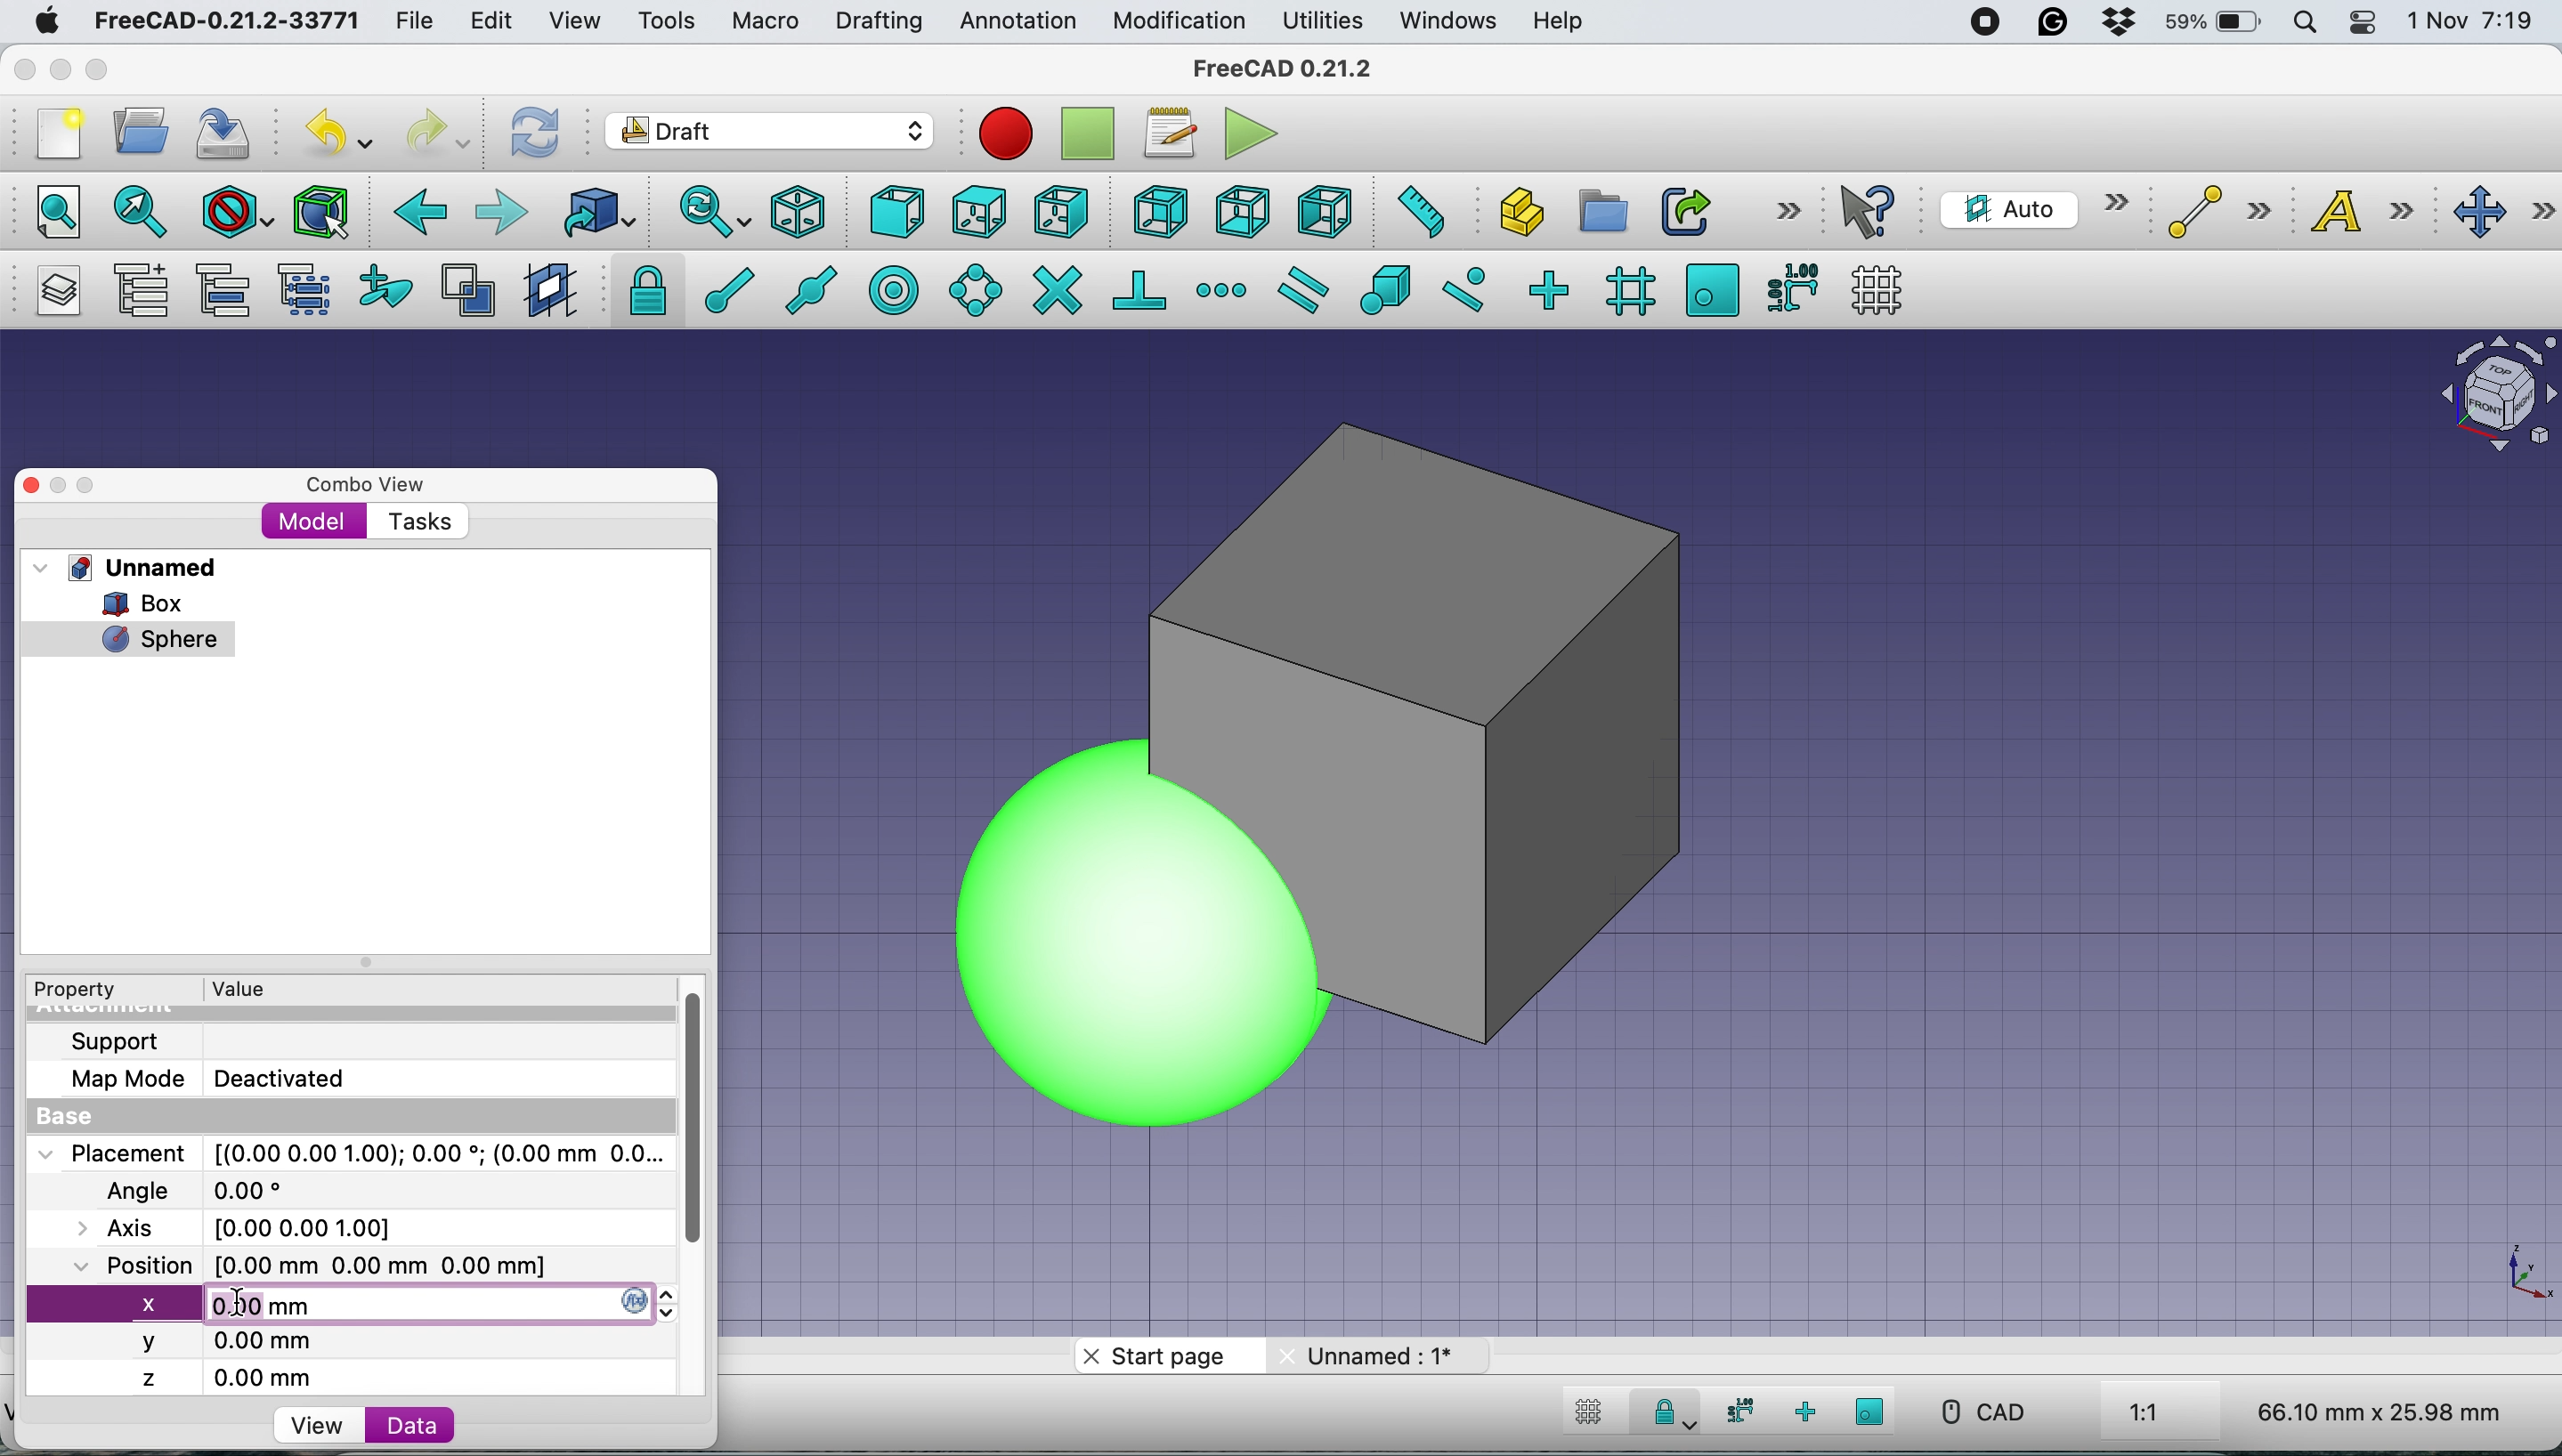 This screenshot has height=1456, width=2562. I want to click on front, so click(899, 217).